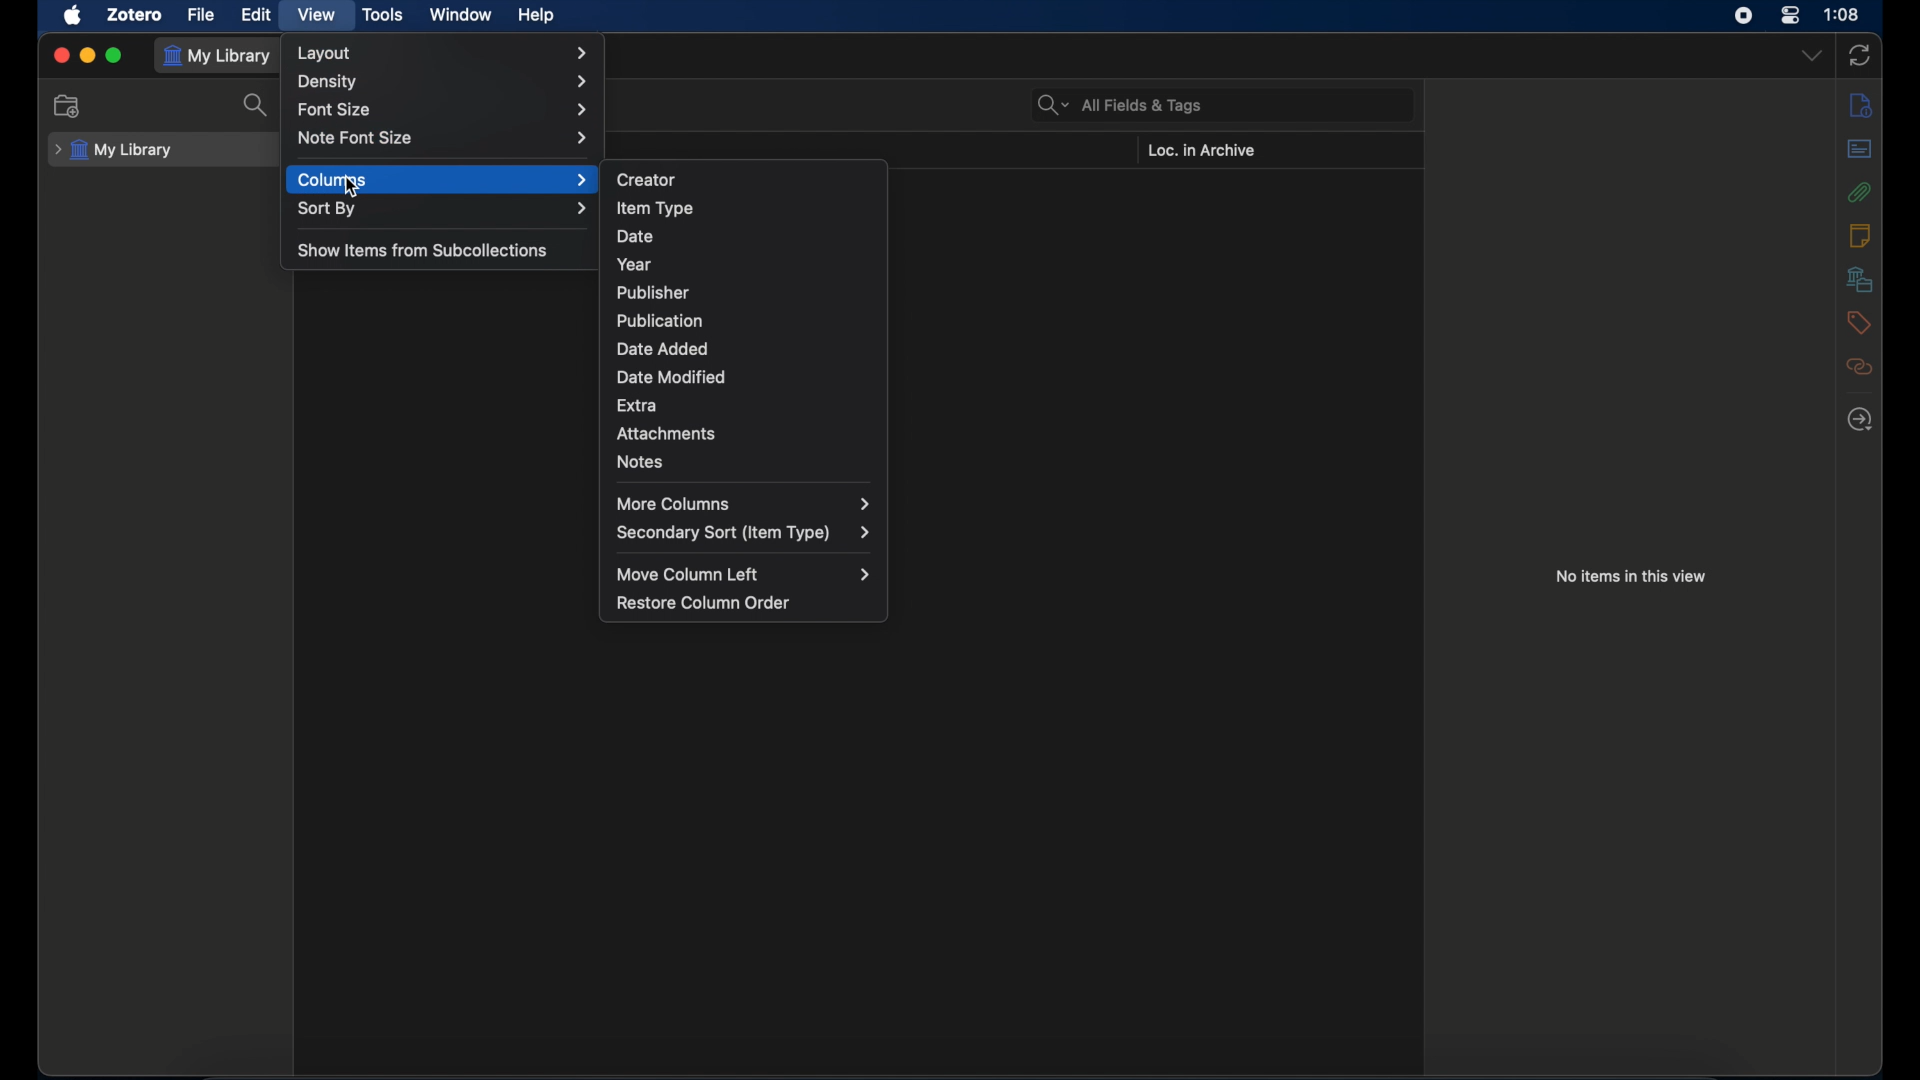  What do you see at coordinates (1861, 105) in the screenshot?
I see `info` at bounding box center [1861, 105].